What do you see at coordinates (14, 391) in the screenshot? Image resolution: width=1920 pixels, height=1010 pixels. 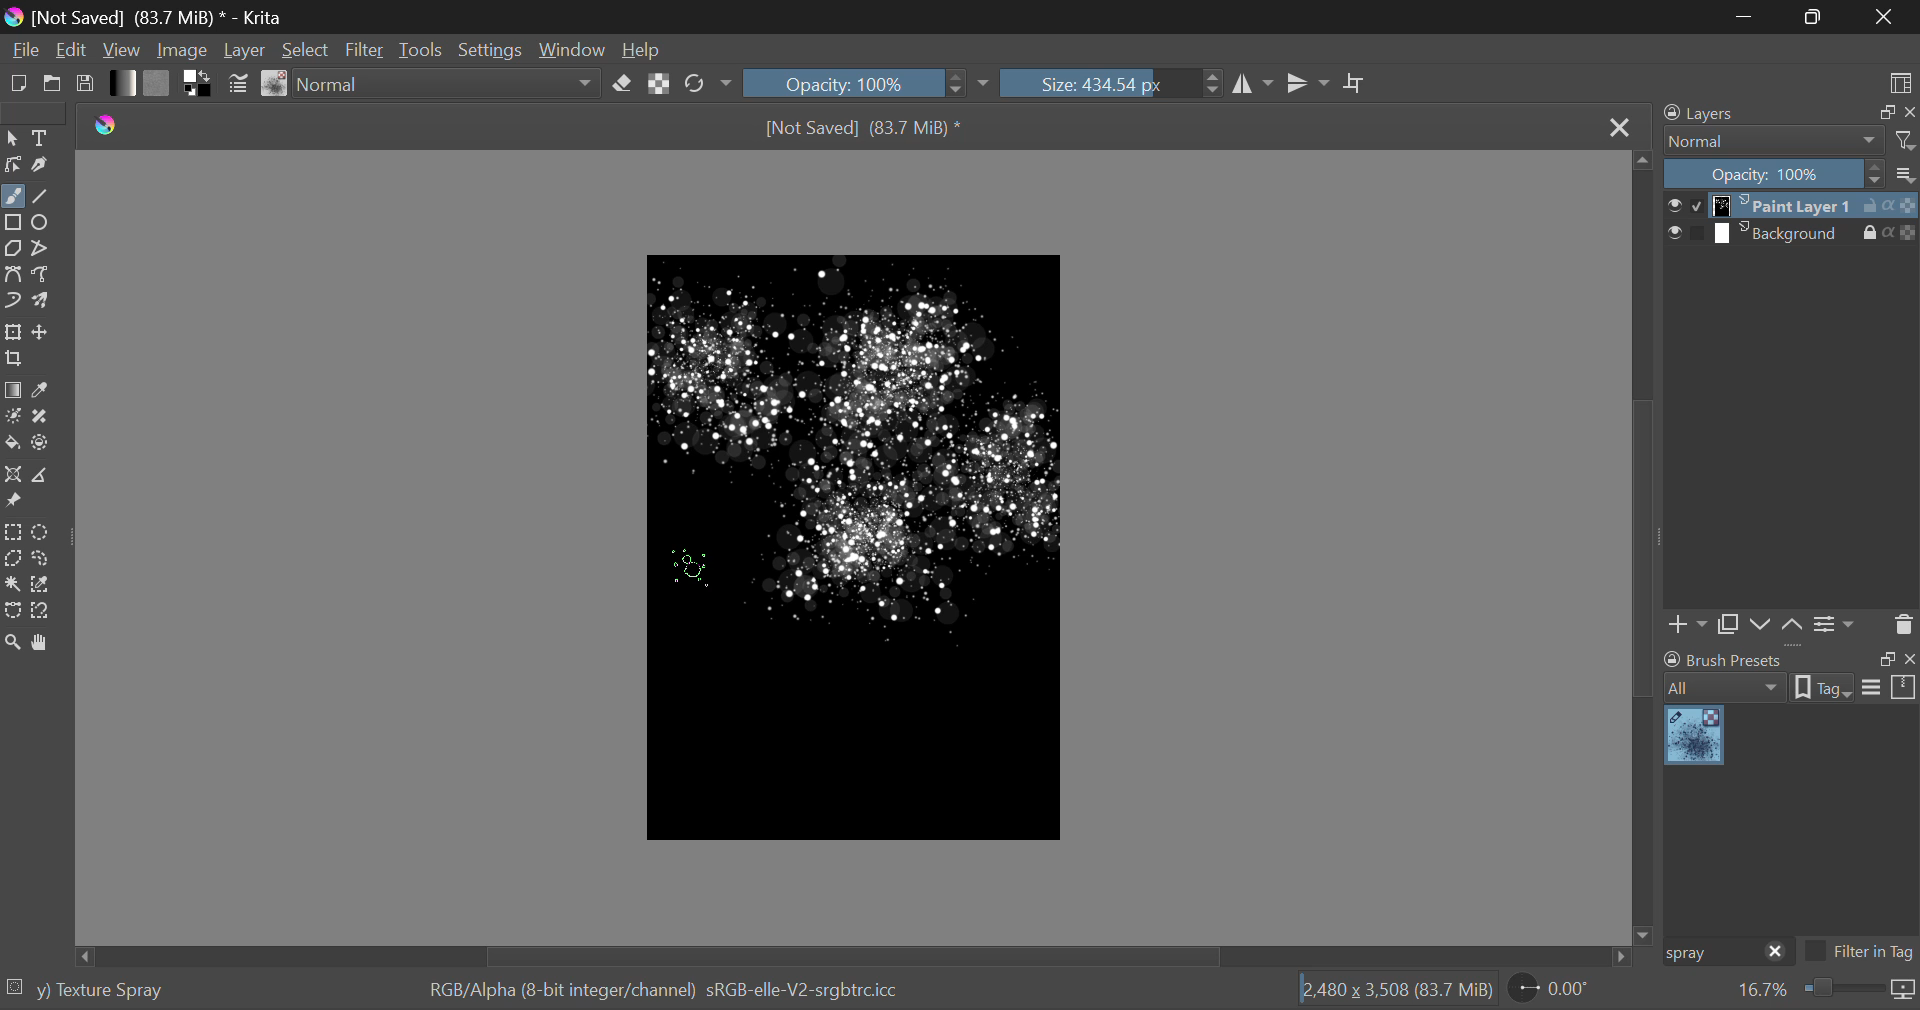 I see `Gradient Fill` at bounding box center [14, 391].